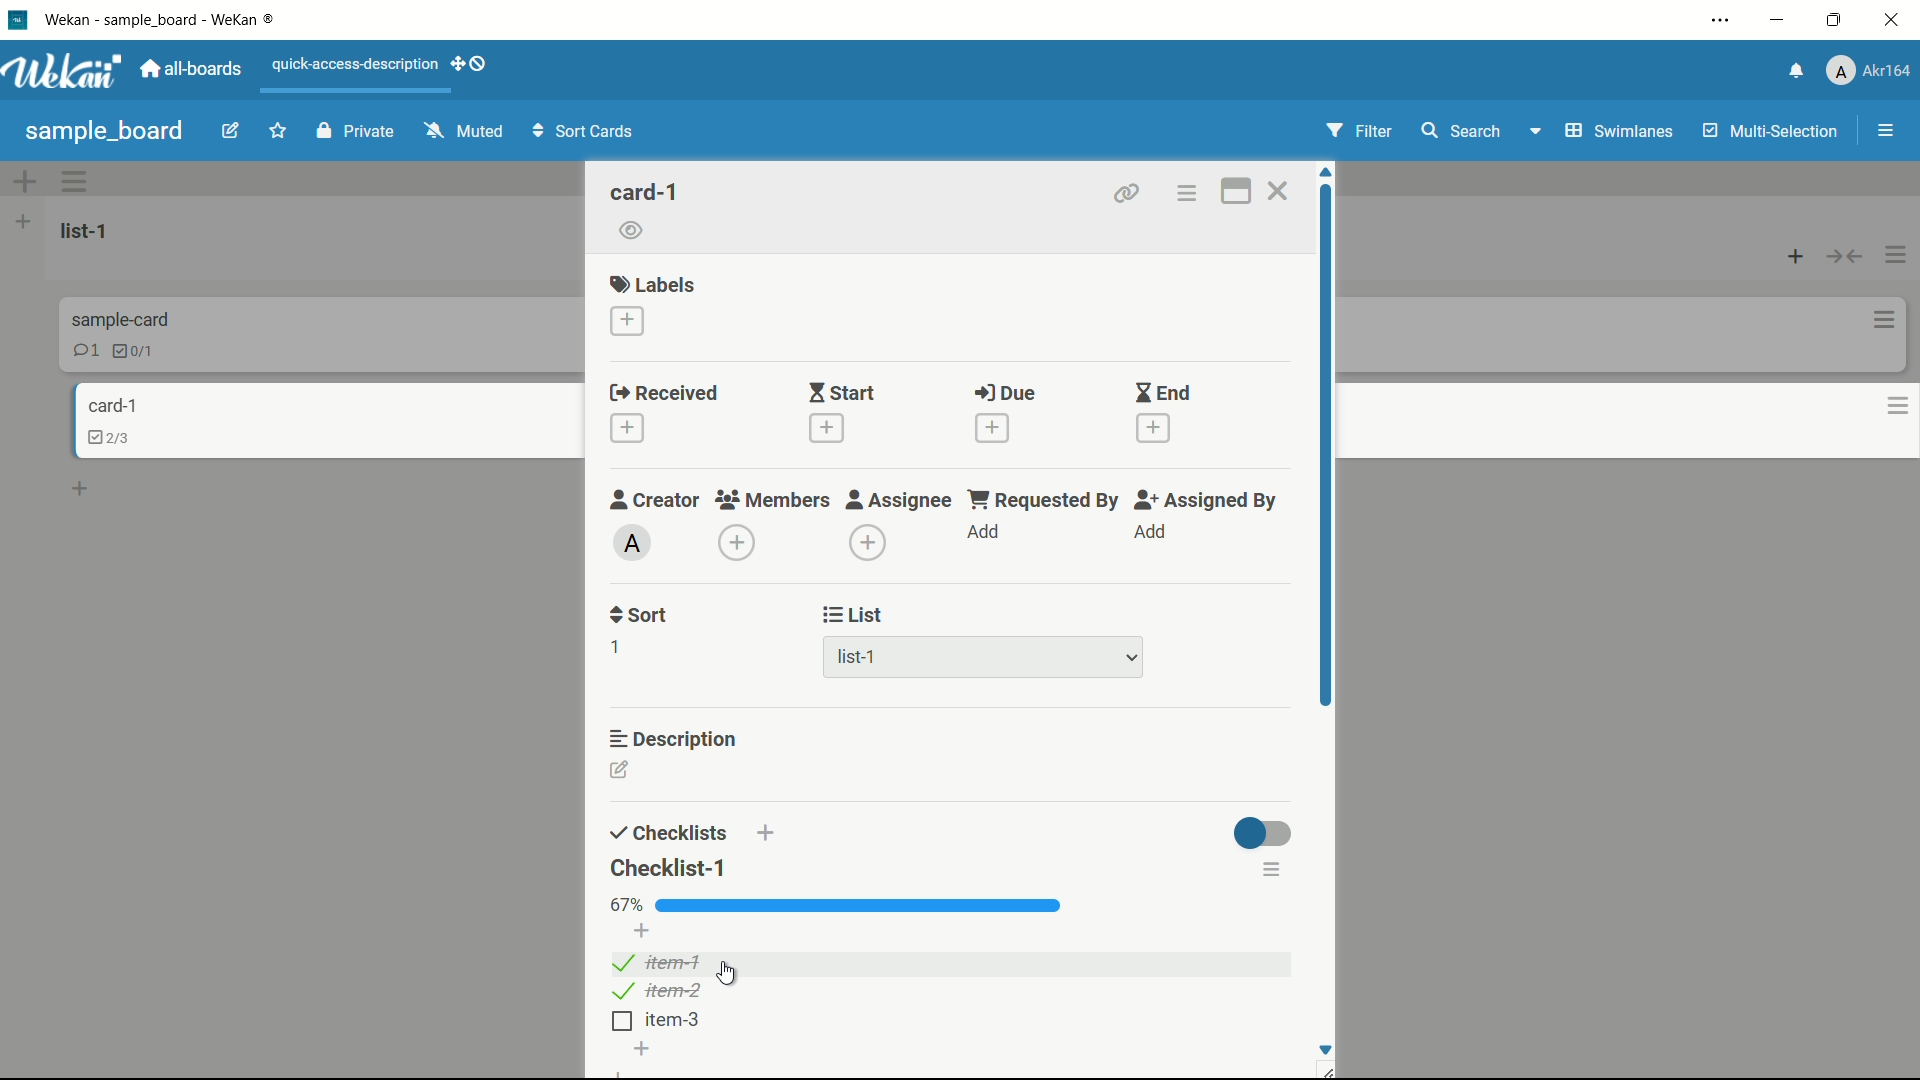  What do you see at coordinates (1779, 20) in the screenshot?
I see `minimize` at bounding box center [1779, 20].